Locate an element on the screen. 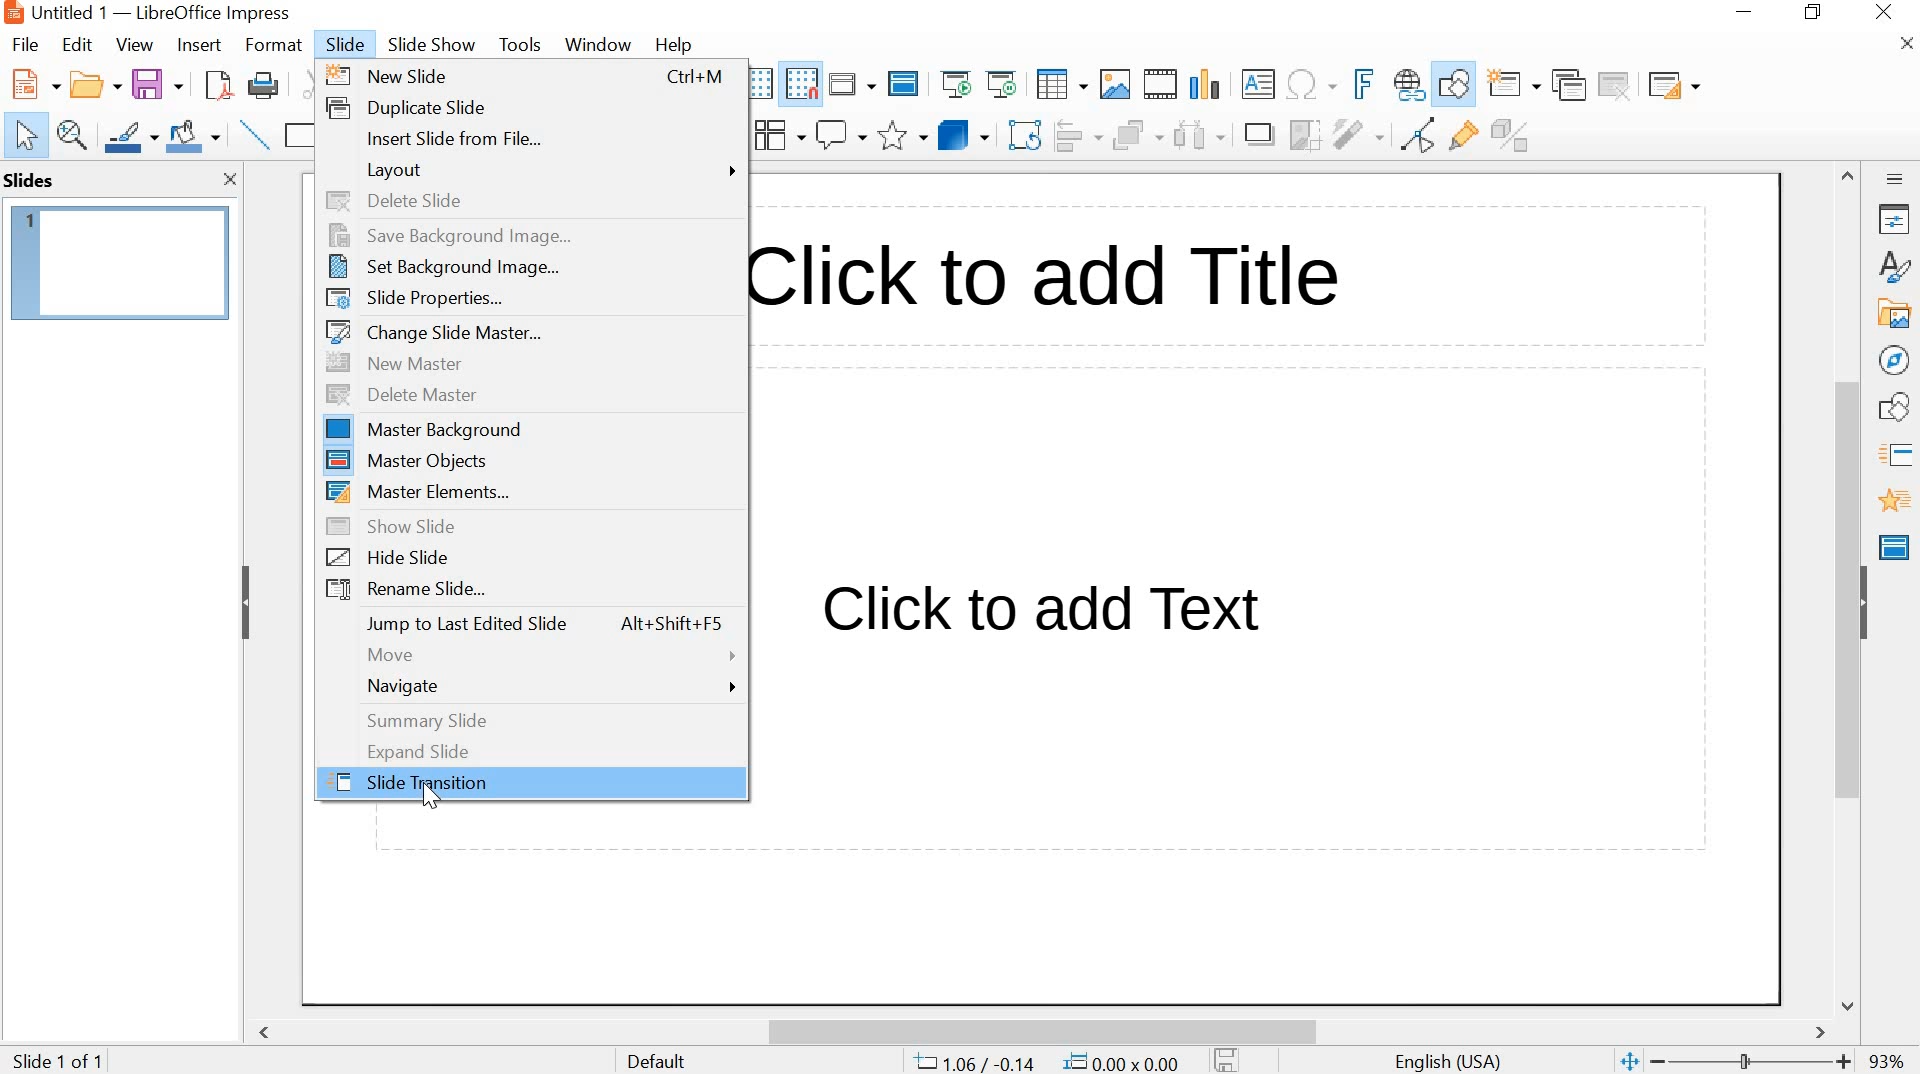  NEW SLIDE is located at coordinates (1514, 83).